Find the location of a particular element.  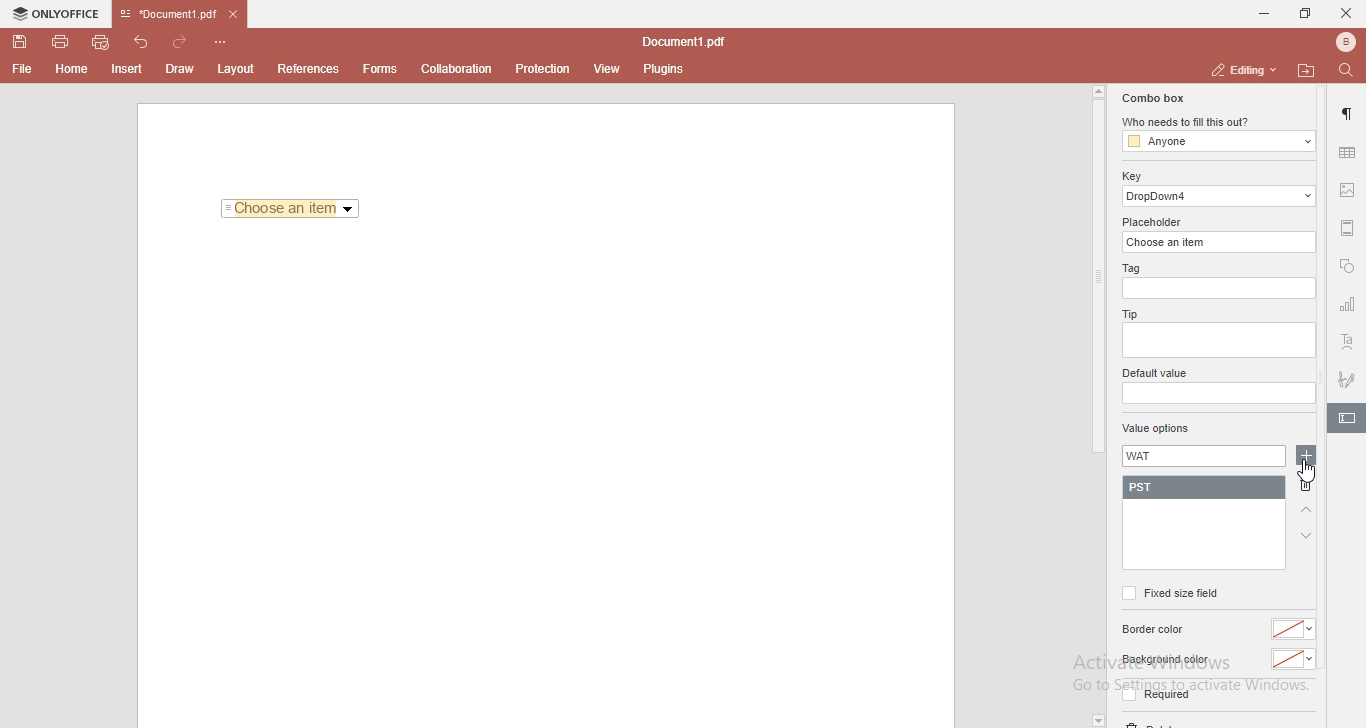

WAT is located at coordinates (1149, 457).